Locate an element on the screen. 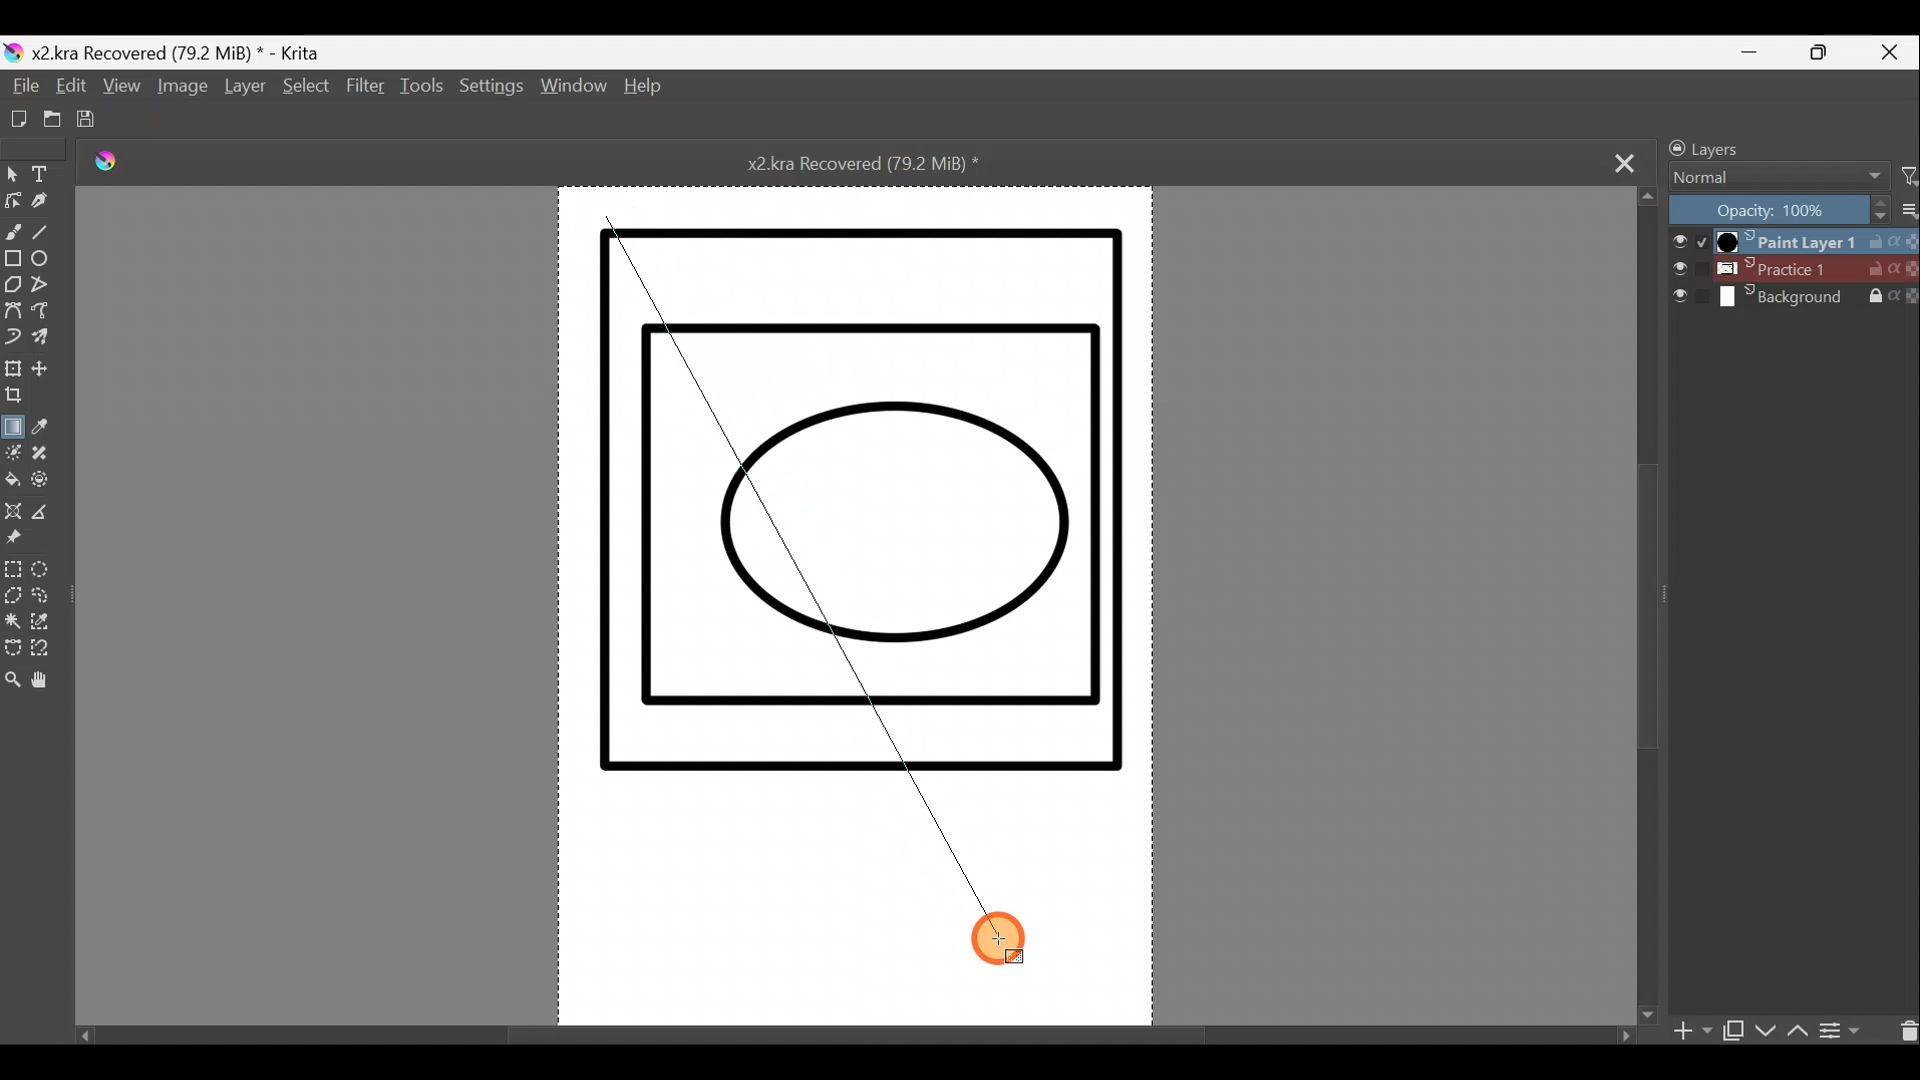  Duplicate layer/mask is located at coordinates (1733, 1035).